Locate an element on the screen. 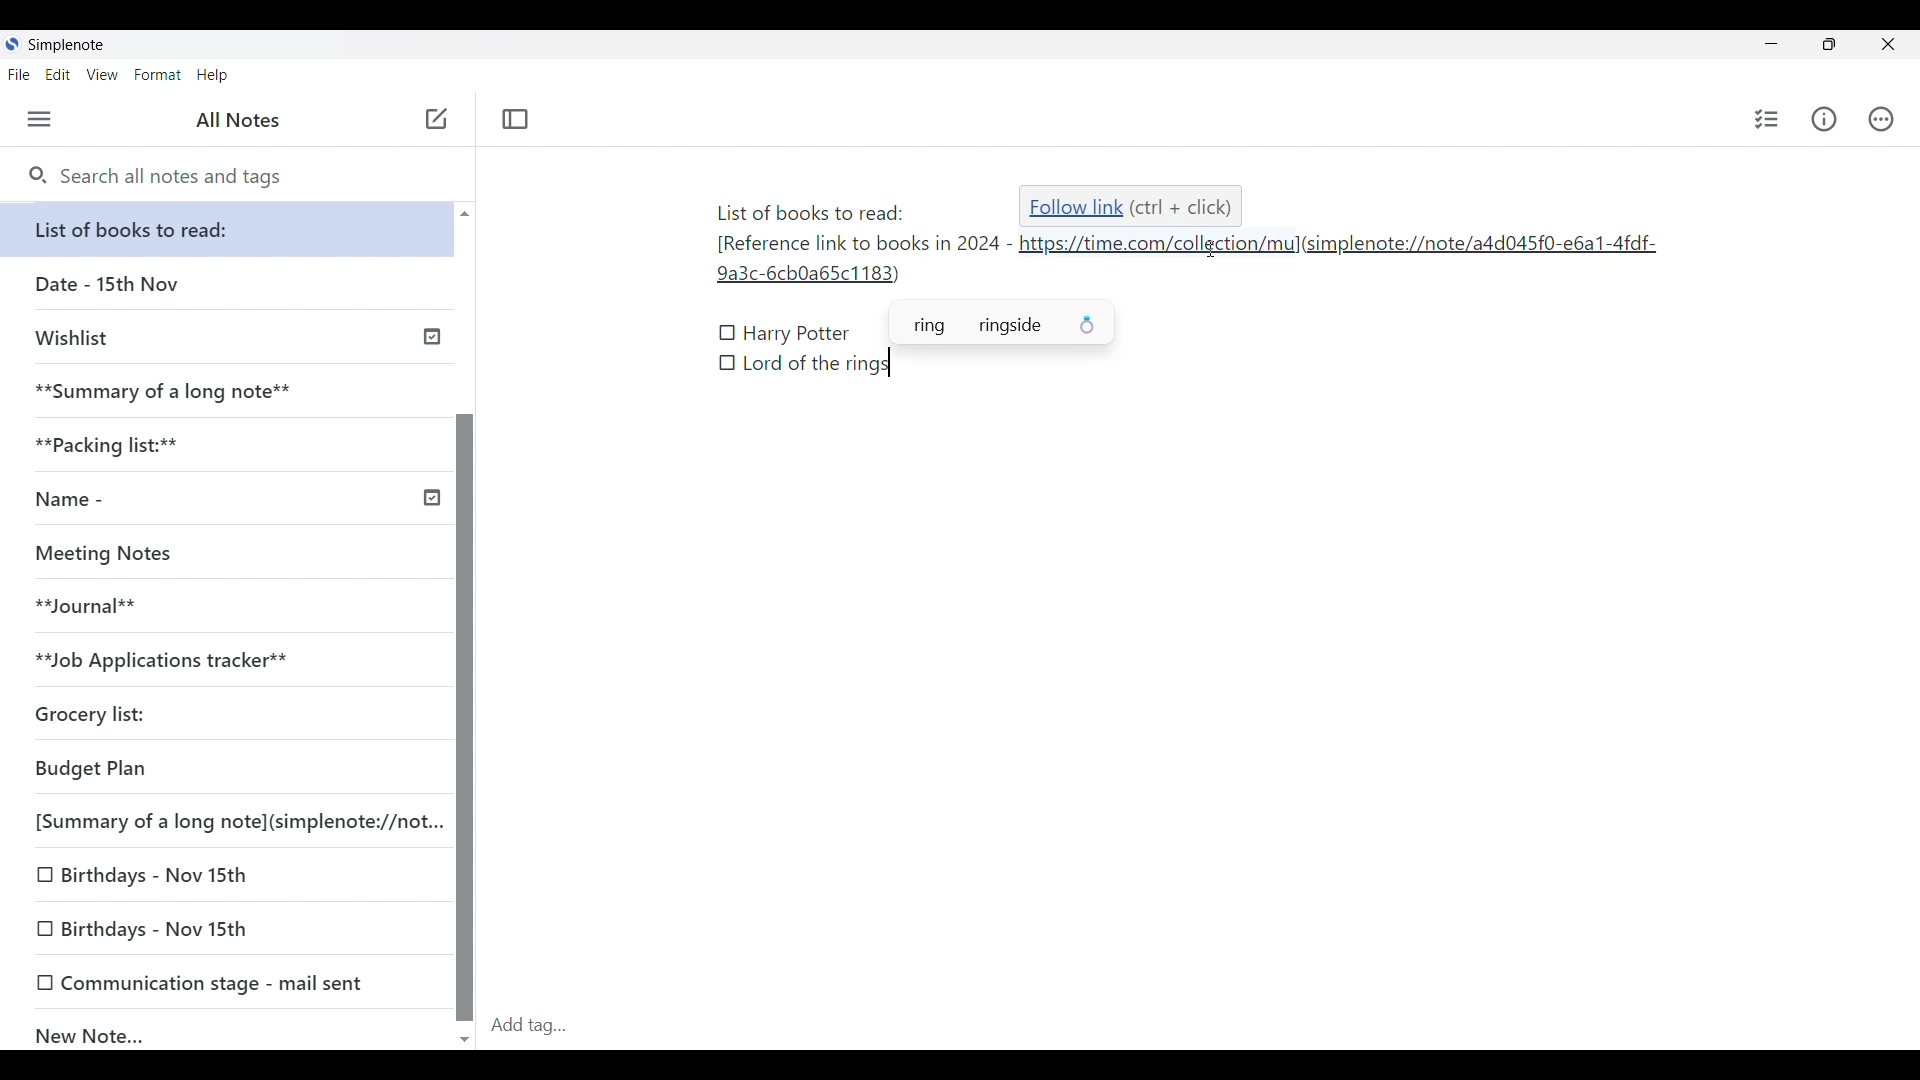 The width and height of the screenshot is (1920, 1080). New Note... is located at coordinates (230, 1031).